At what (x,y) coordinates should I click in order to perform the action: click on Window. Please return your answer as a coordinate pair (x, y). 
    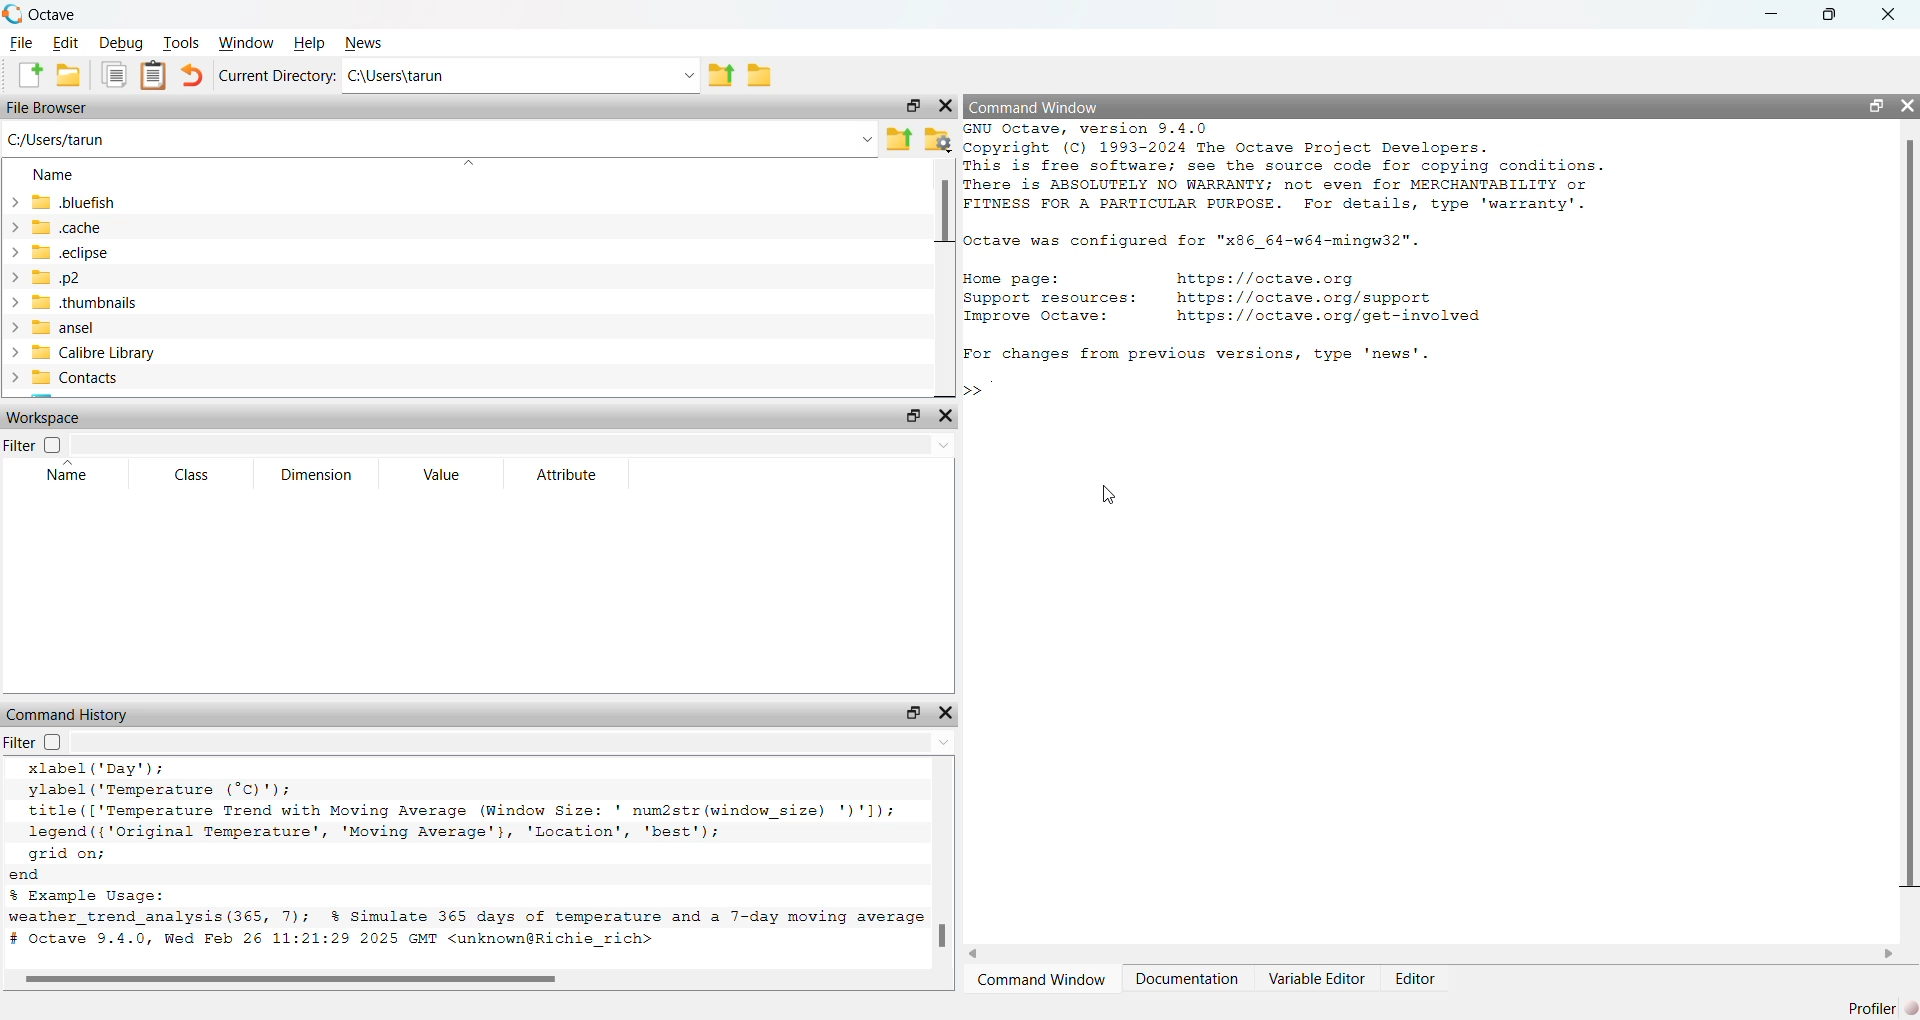
    Looking at the image, I should click on (245, 41).